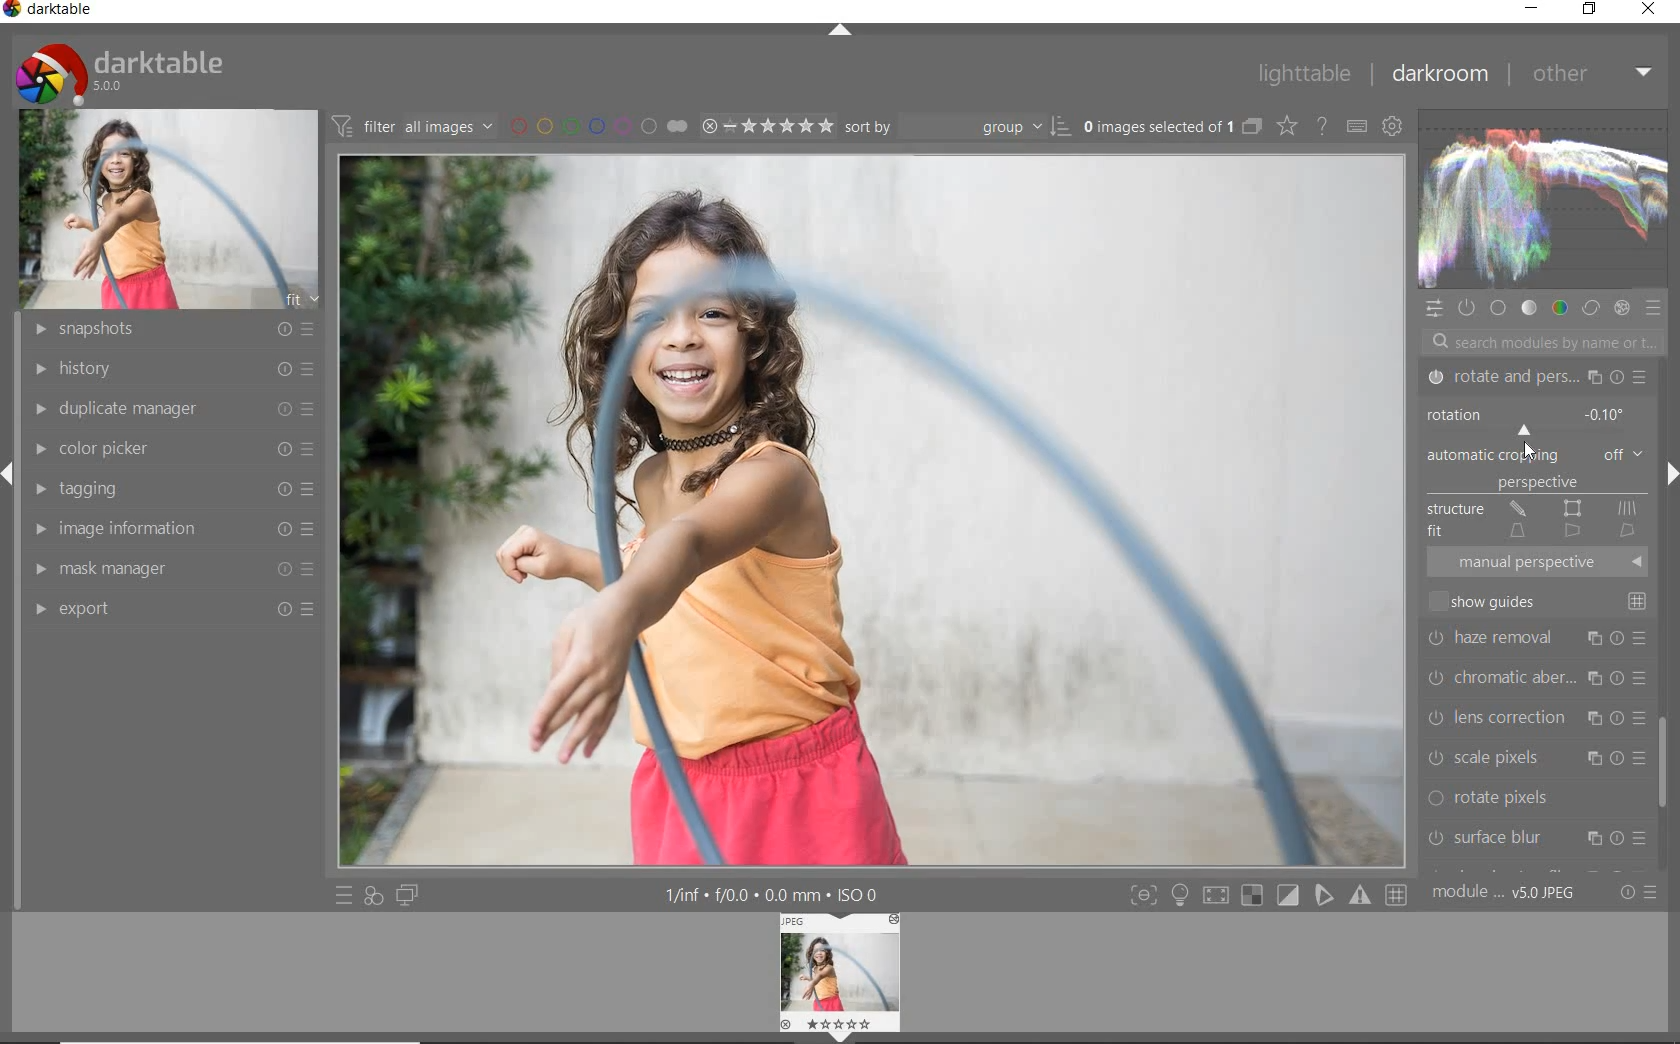  What do you see at coordinates (1650, 9) in the screenshot?
I see `close` at bounding box center [1650, 9].